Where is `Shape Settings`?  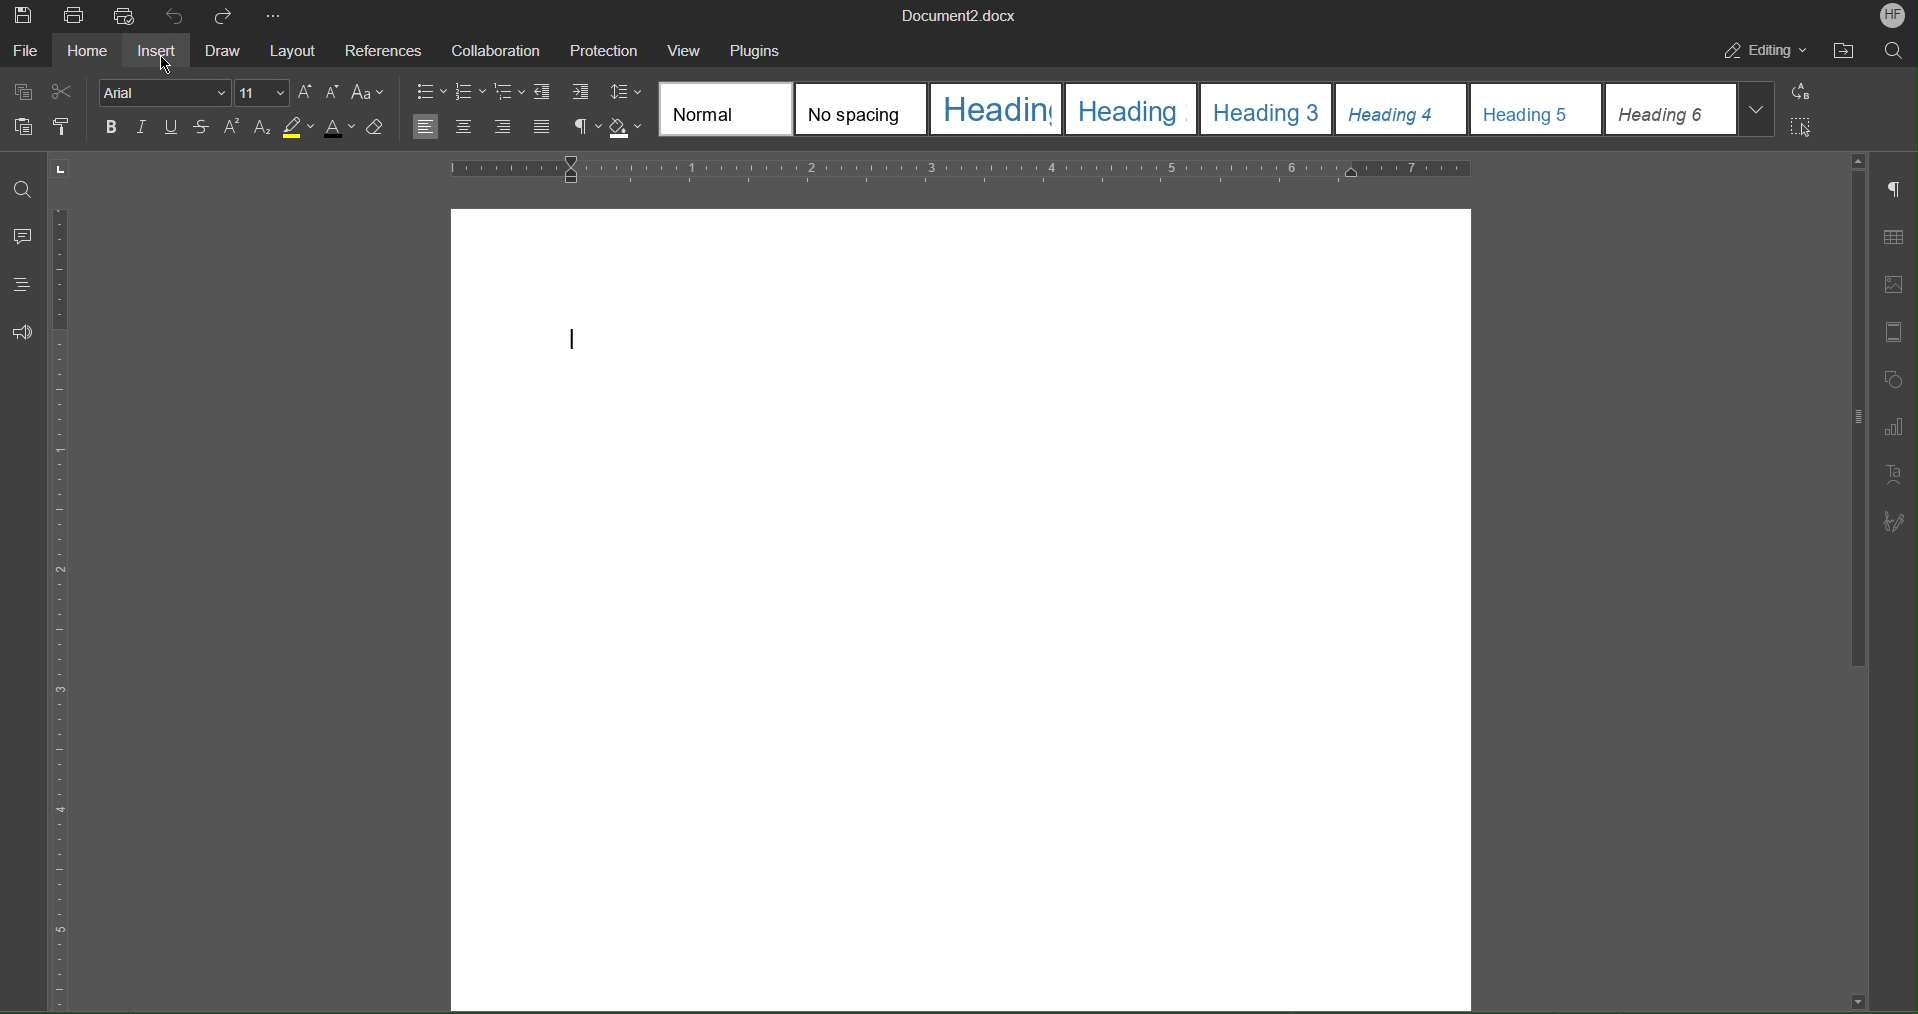
Shape Settings is located at coordinates (1890, 378).